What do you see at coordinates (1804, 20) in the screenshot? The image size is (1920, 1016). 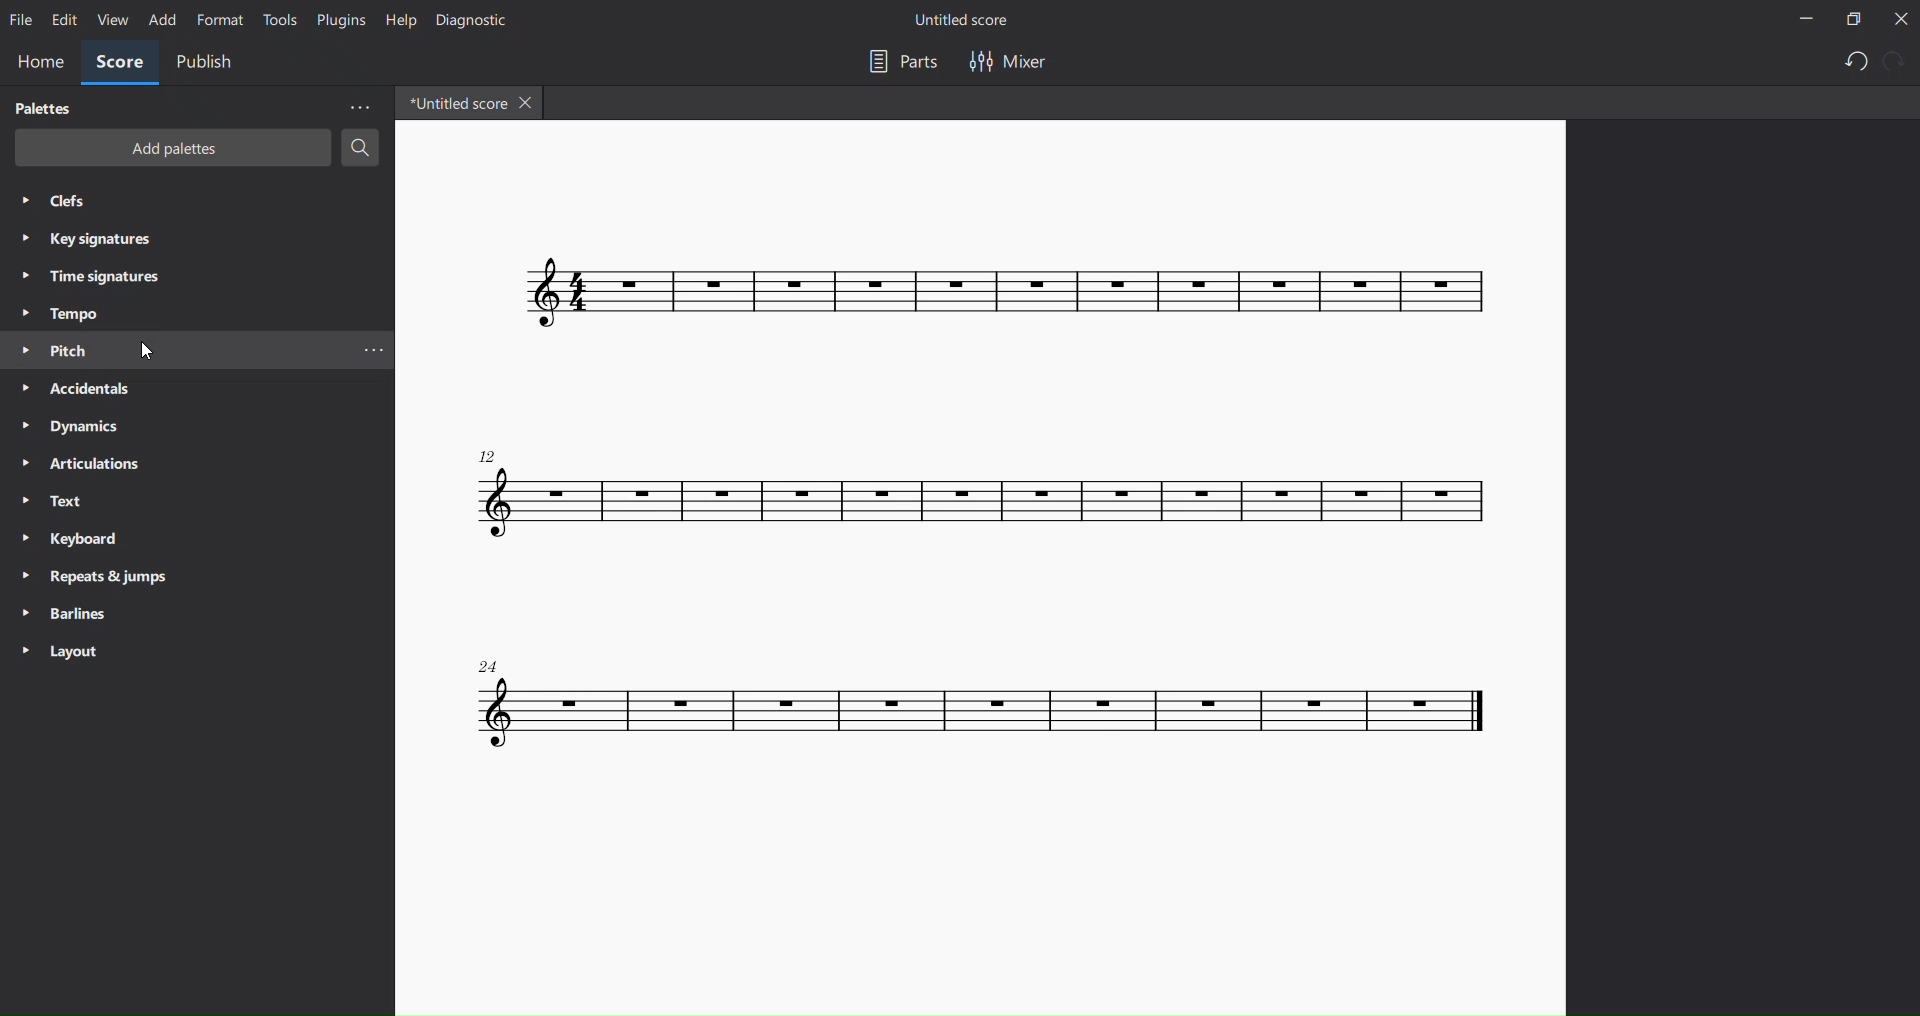 I see `minimize` at bounding box center [1804, 20].